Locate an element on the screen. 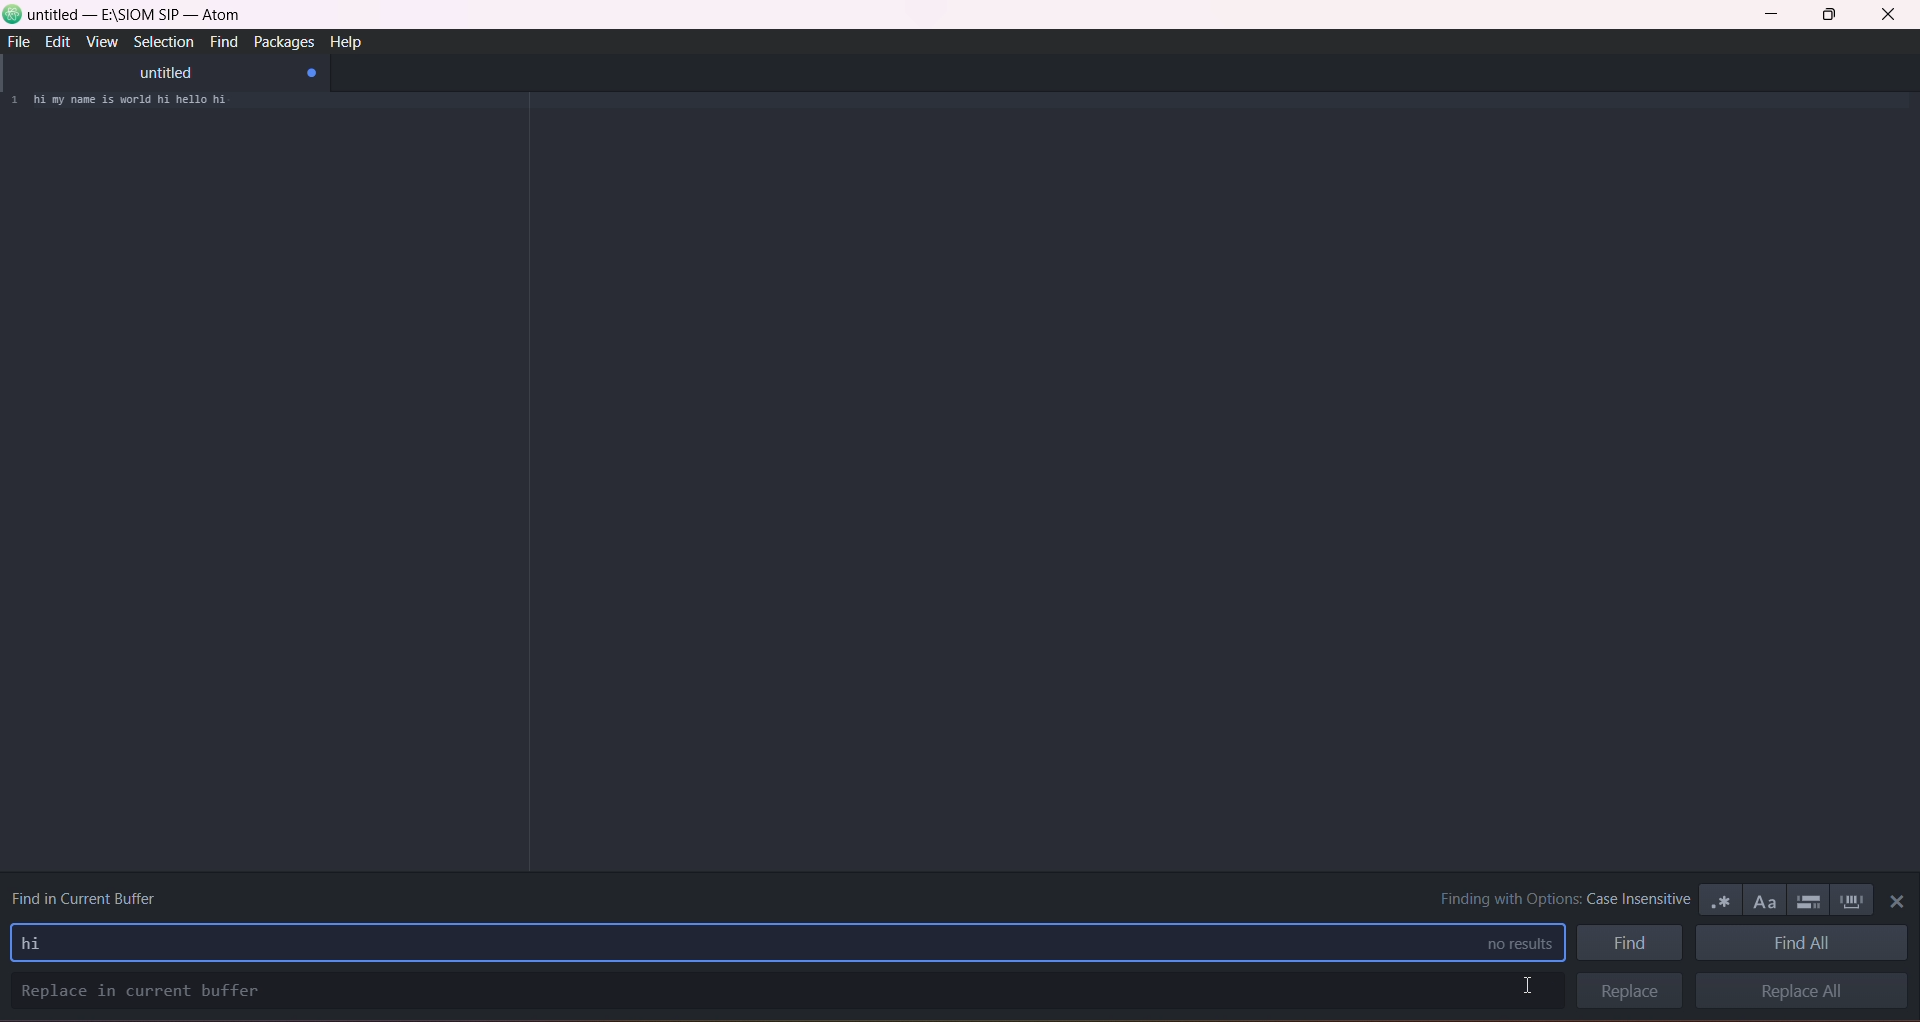  close tab is located at coordinates (313, 74).